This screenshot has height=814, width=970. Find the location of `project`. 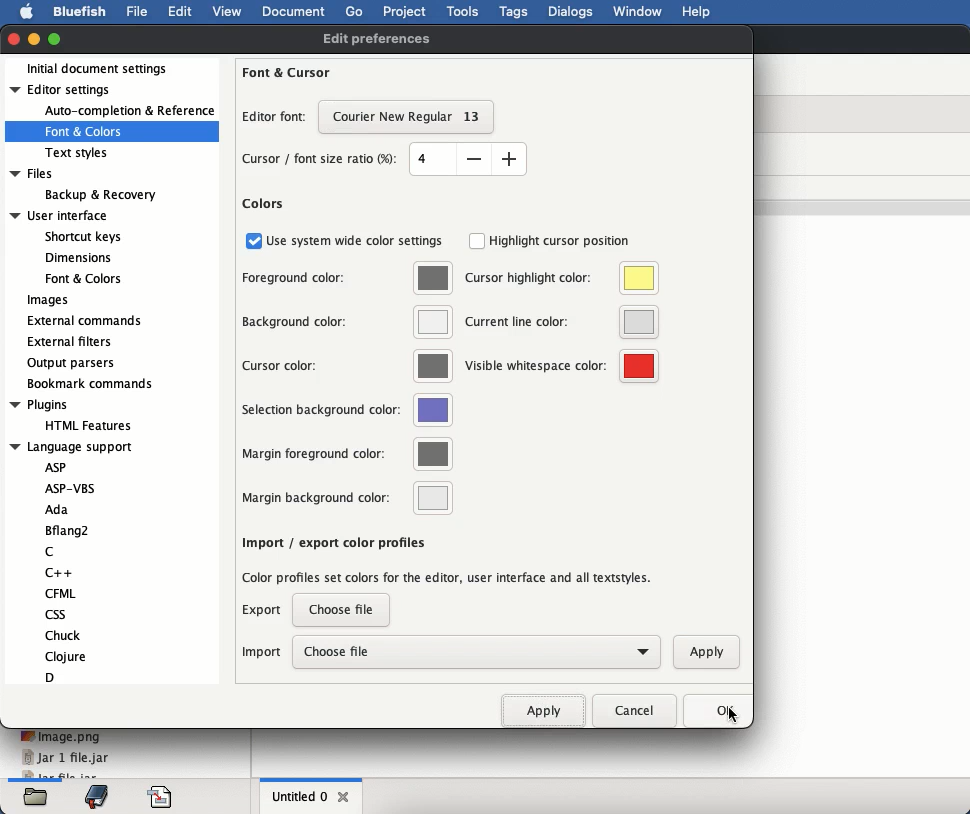

project is located at coordinates (407, 12).